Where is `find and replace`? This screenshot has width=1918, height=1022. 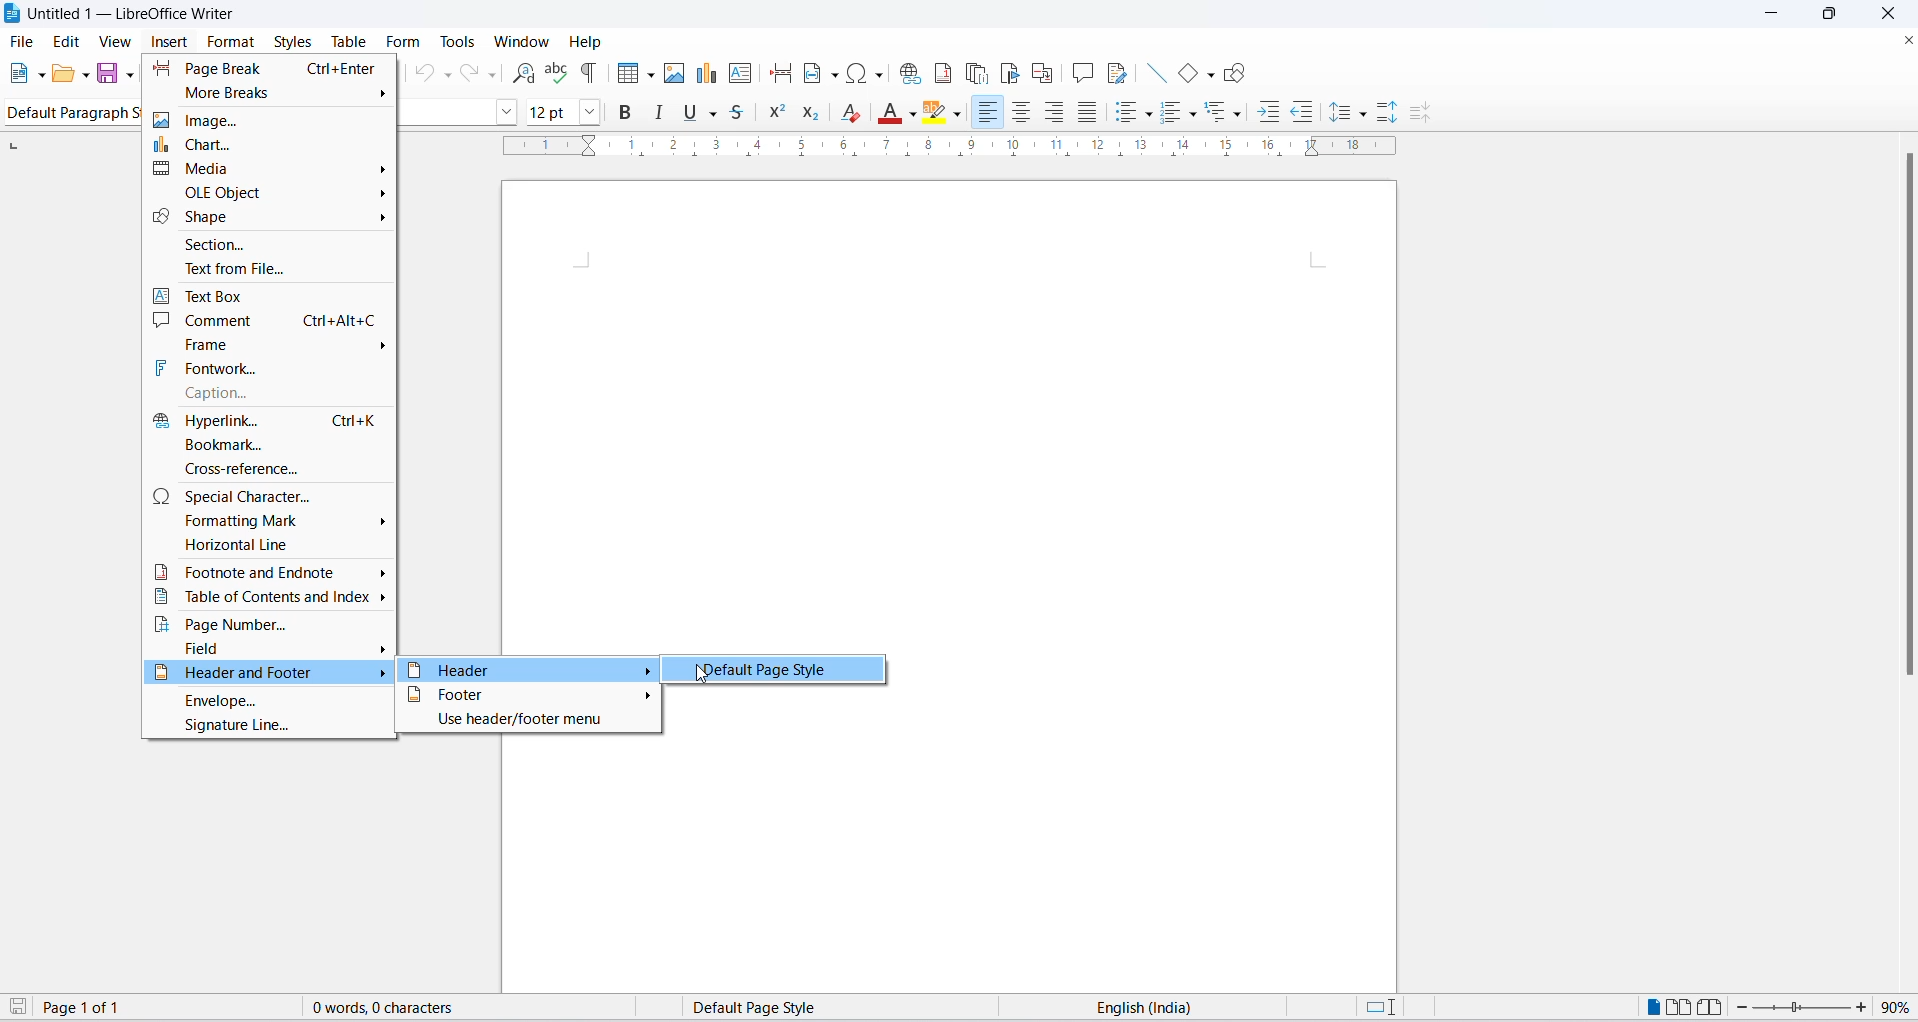
find and replace is located at coordinates (520, 74).